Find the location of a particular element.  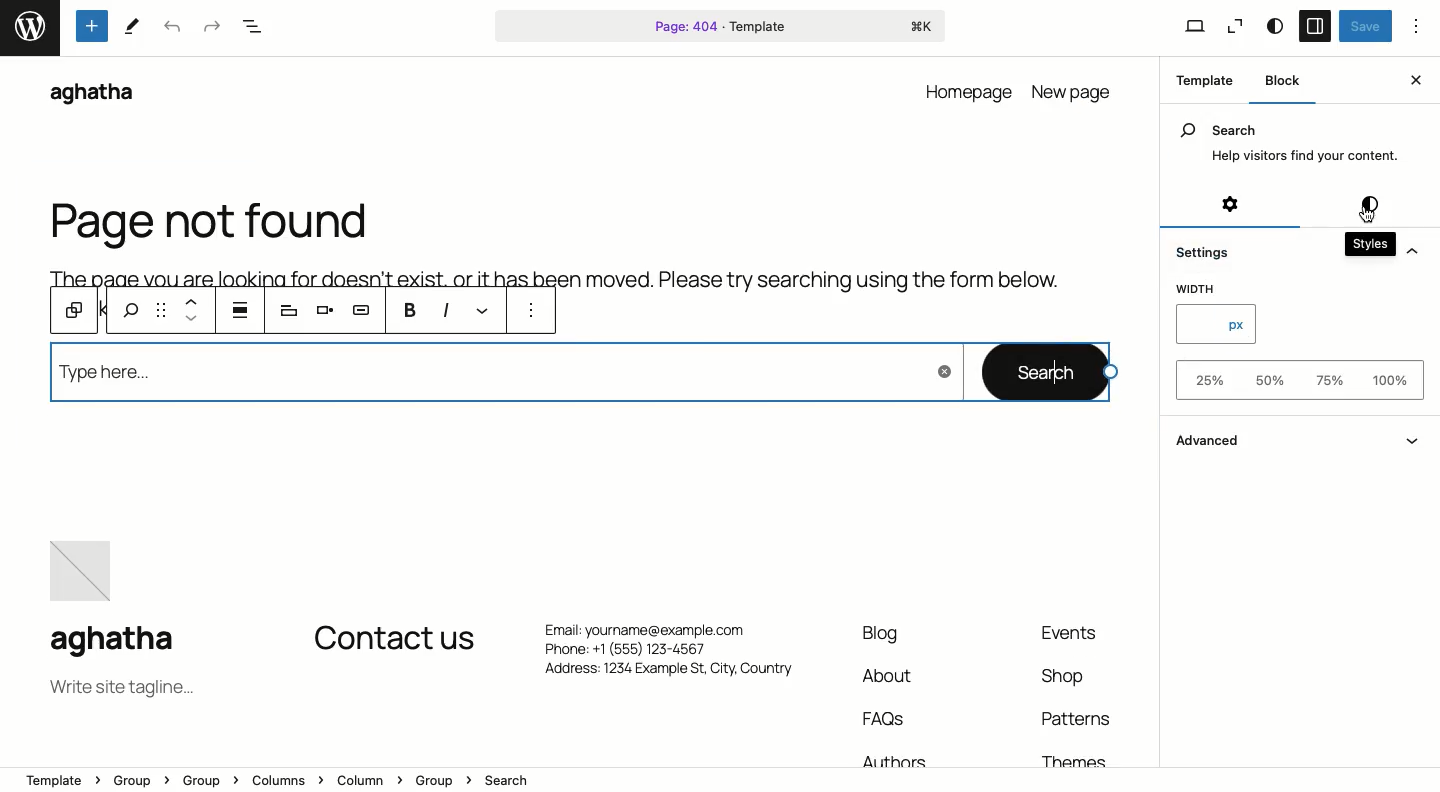

Hide is located at coordinates (1416, 253).